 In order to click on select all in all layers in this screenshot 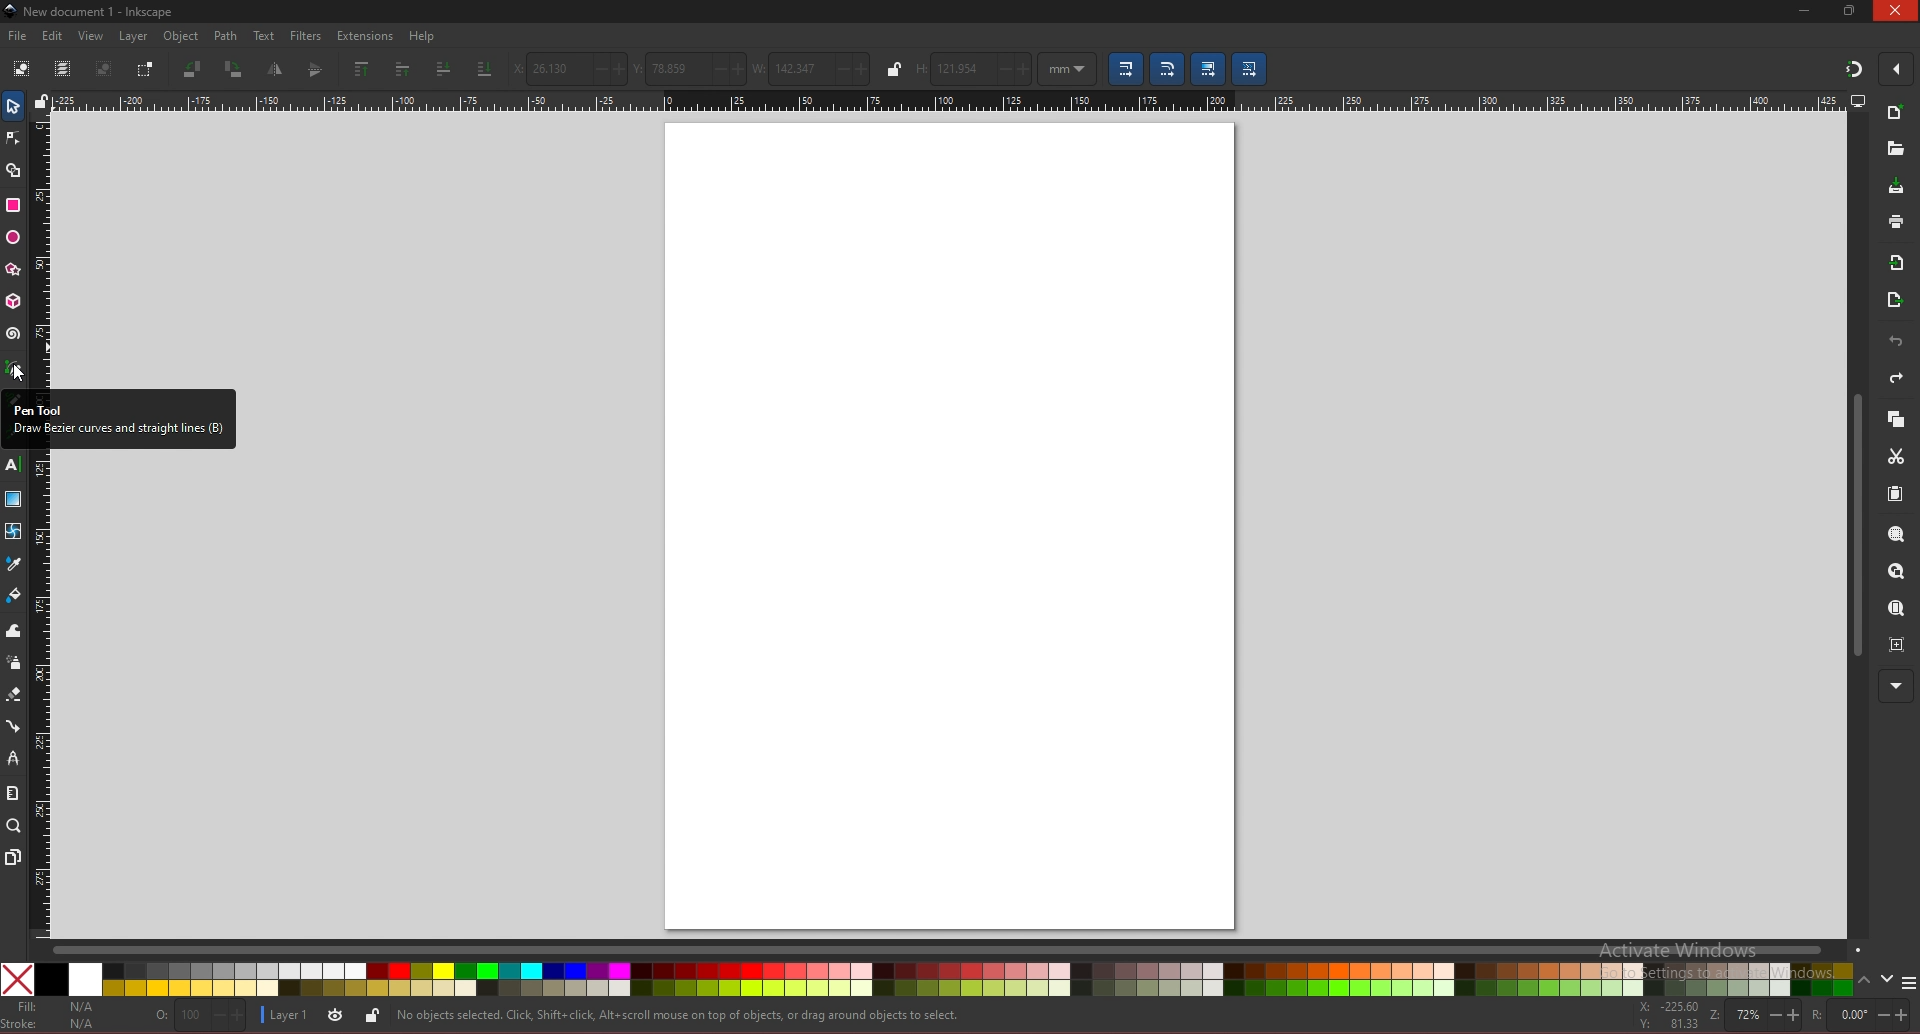, I will do `click(63, 67)`.